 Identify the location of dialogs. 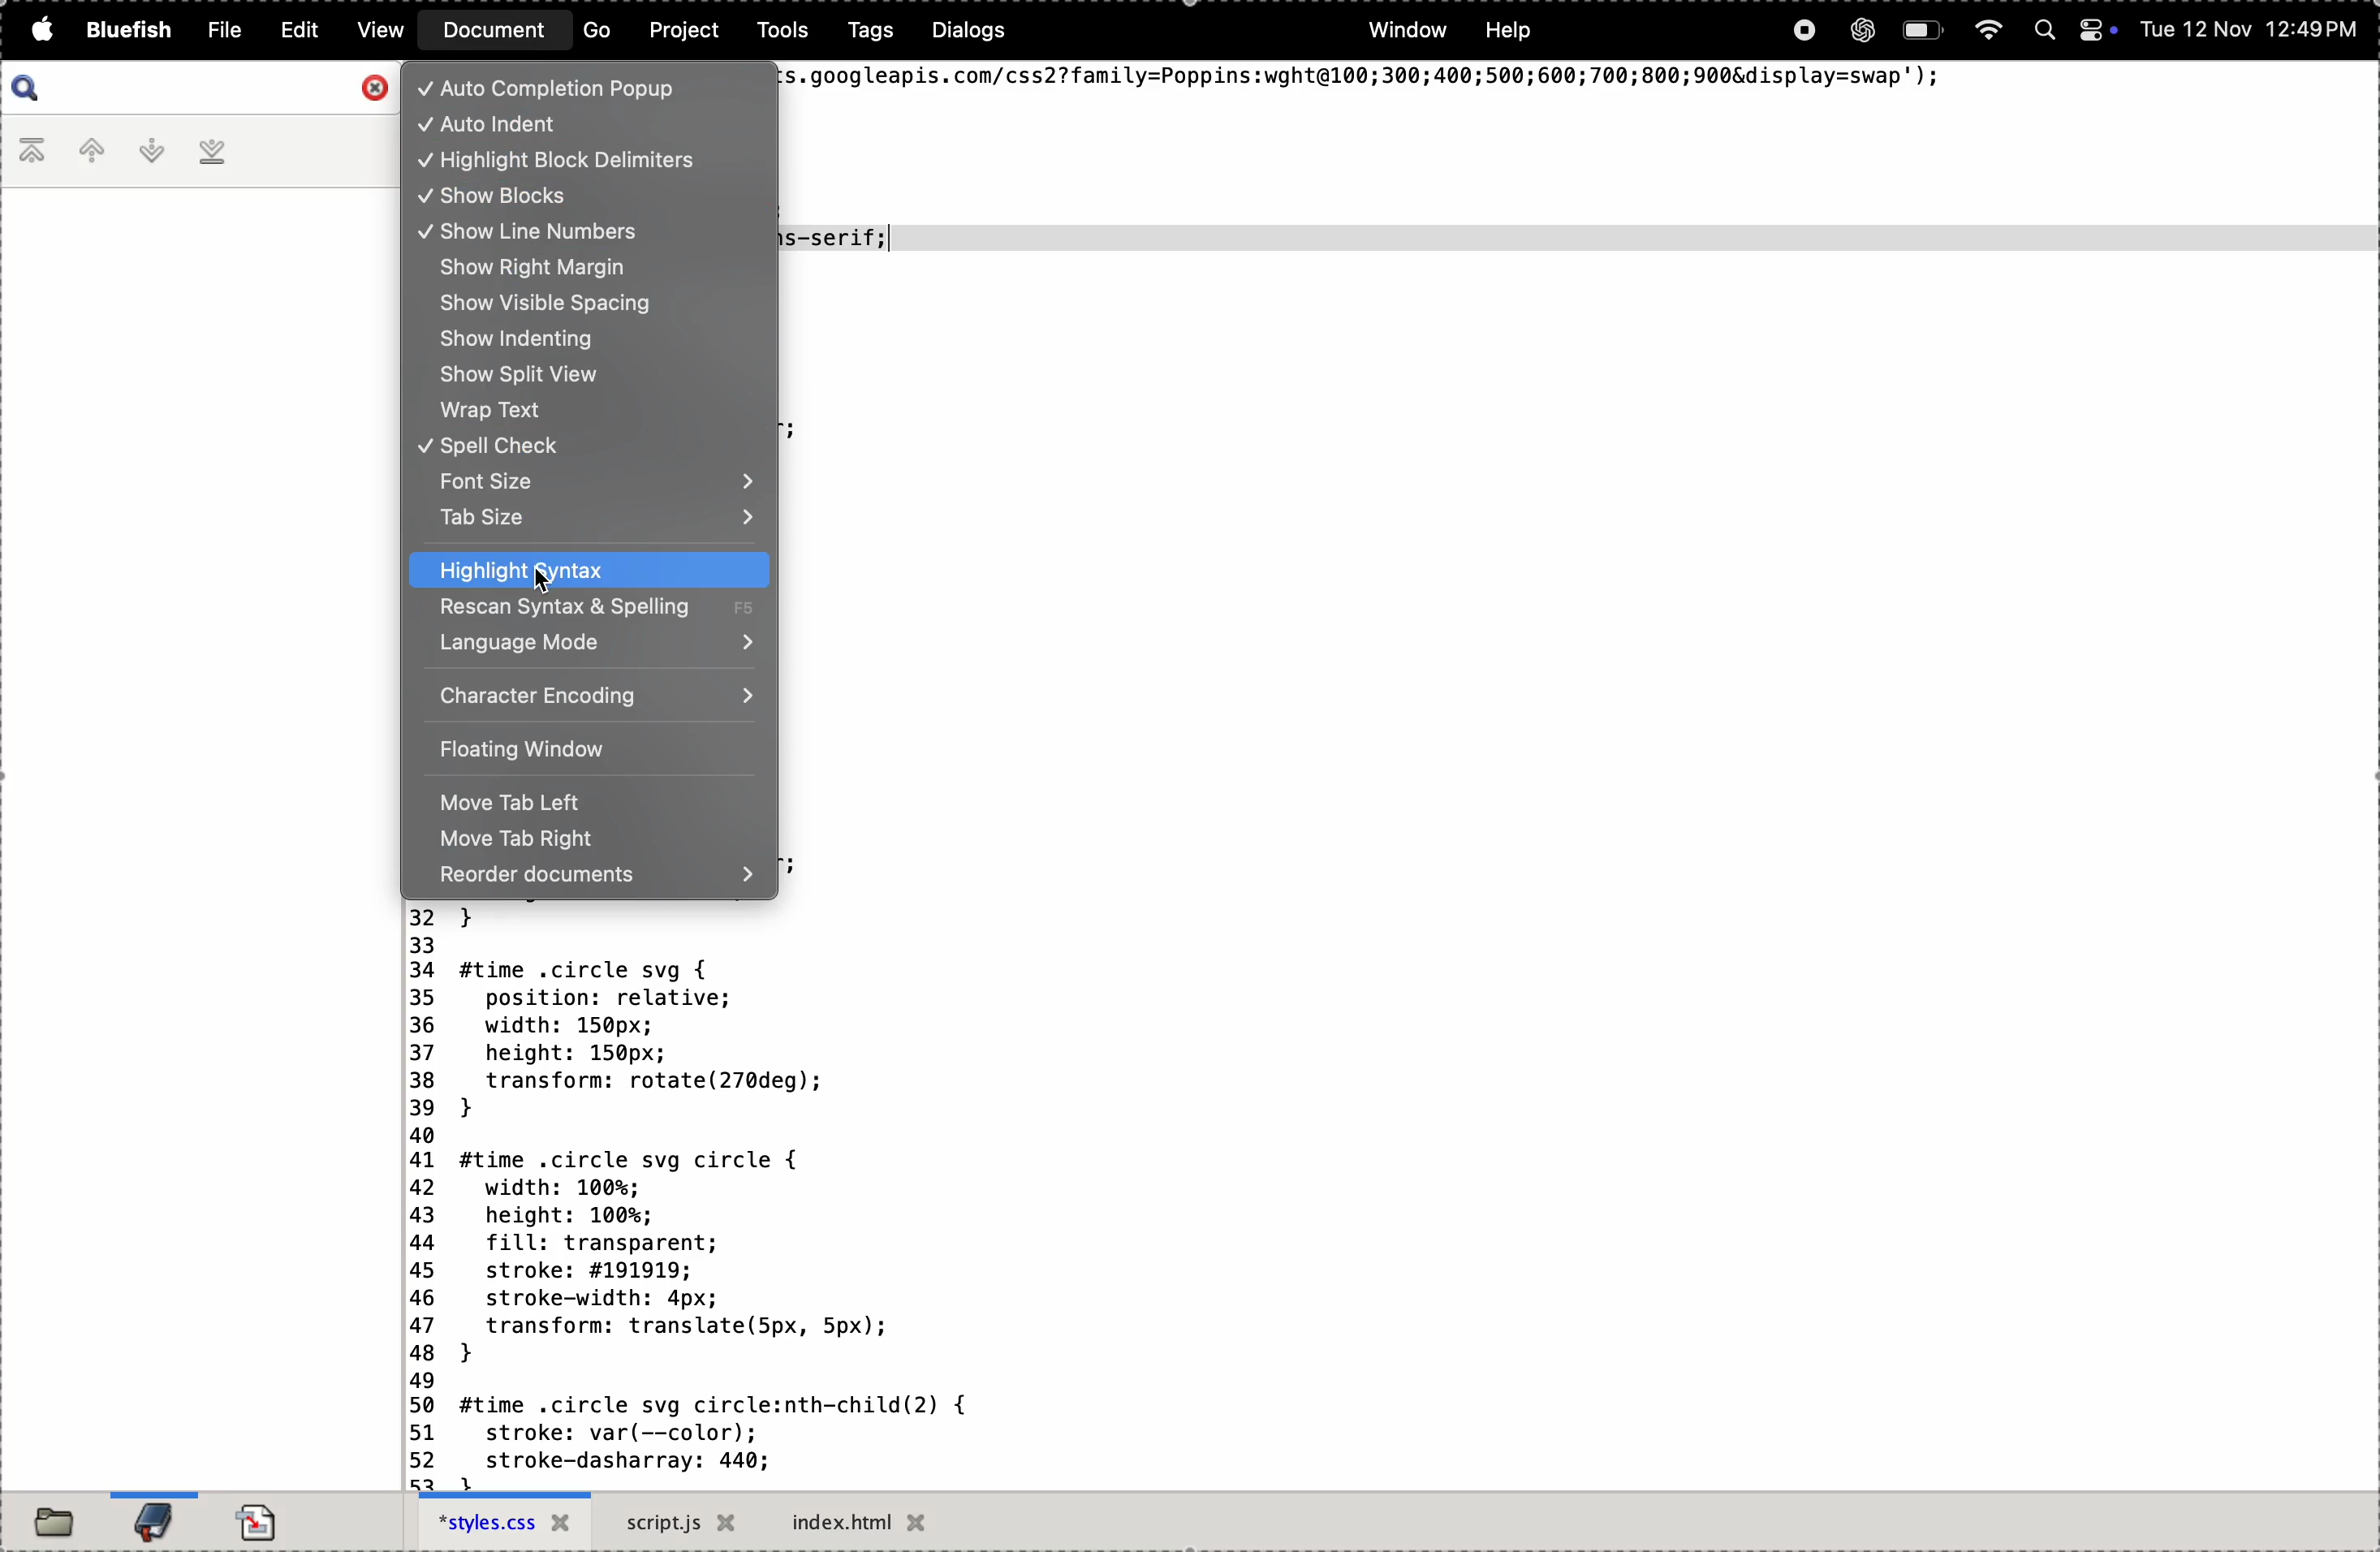
(971, 32).